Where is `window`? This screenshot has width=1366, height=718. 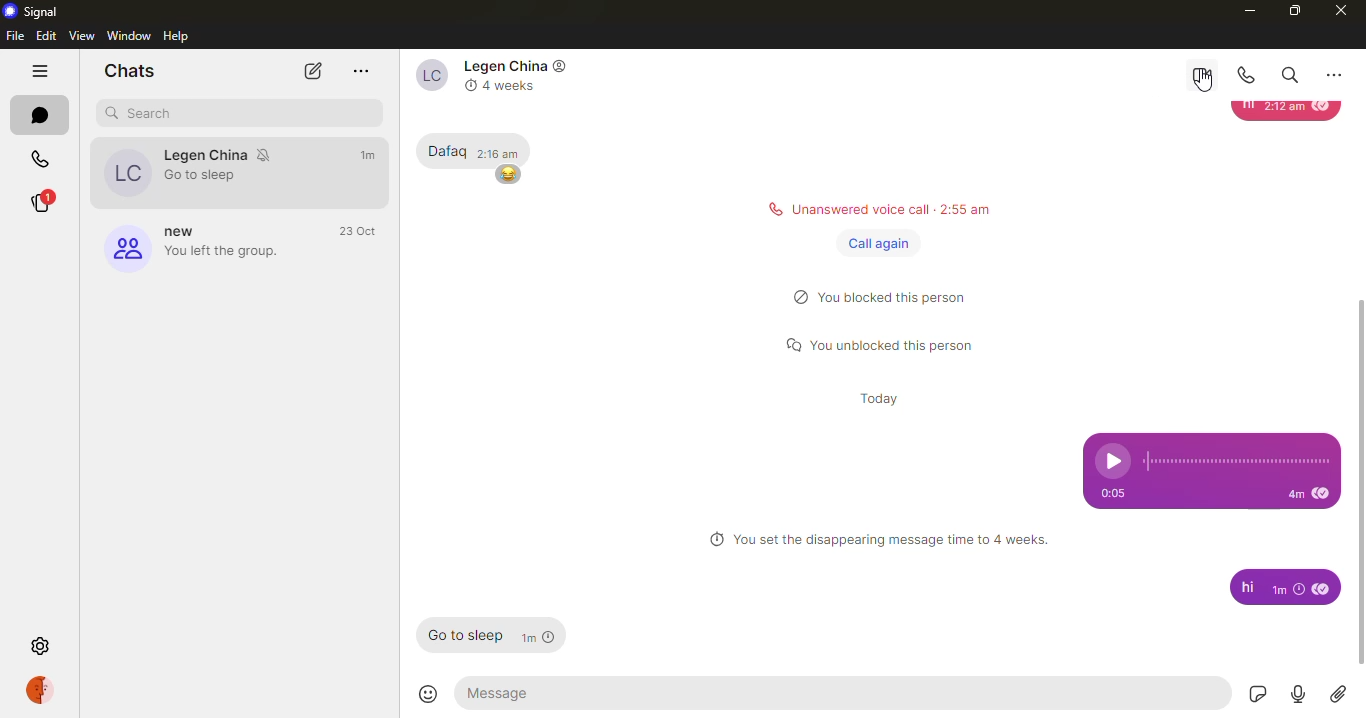
window is located at coordinates (129, 35).